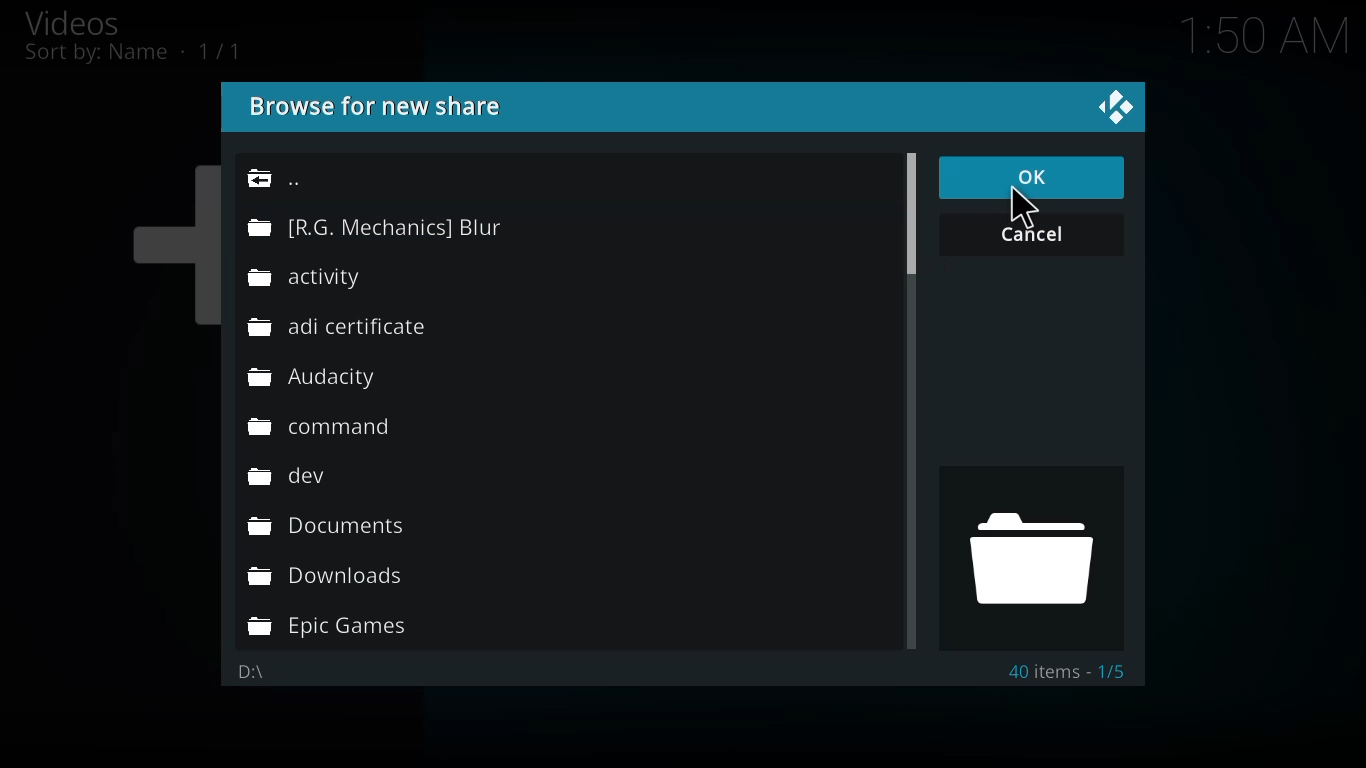 The image size is (1366, 768). Describe the element at coordinates (374, 105) in the screenshot. I see `browse for new share` at that location.